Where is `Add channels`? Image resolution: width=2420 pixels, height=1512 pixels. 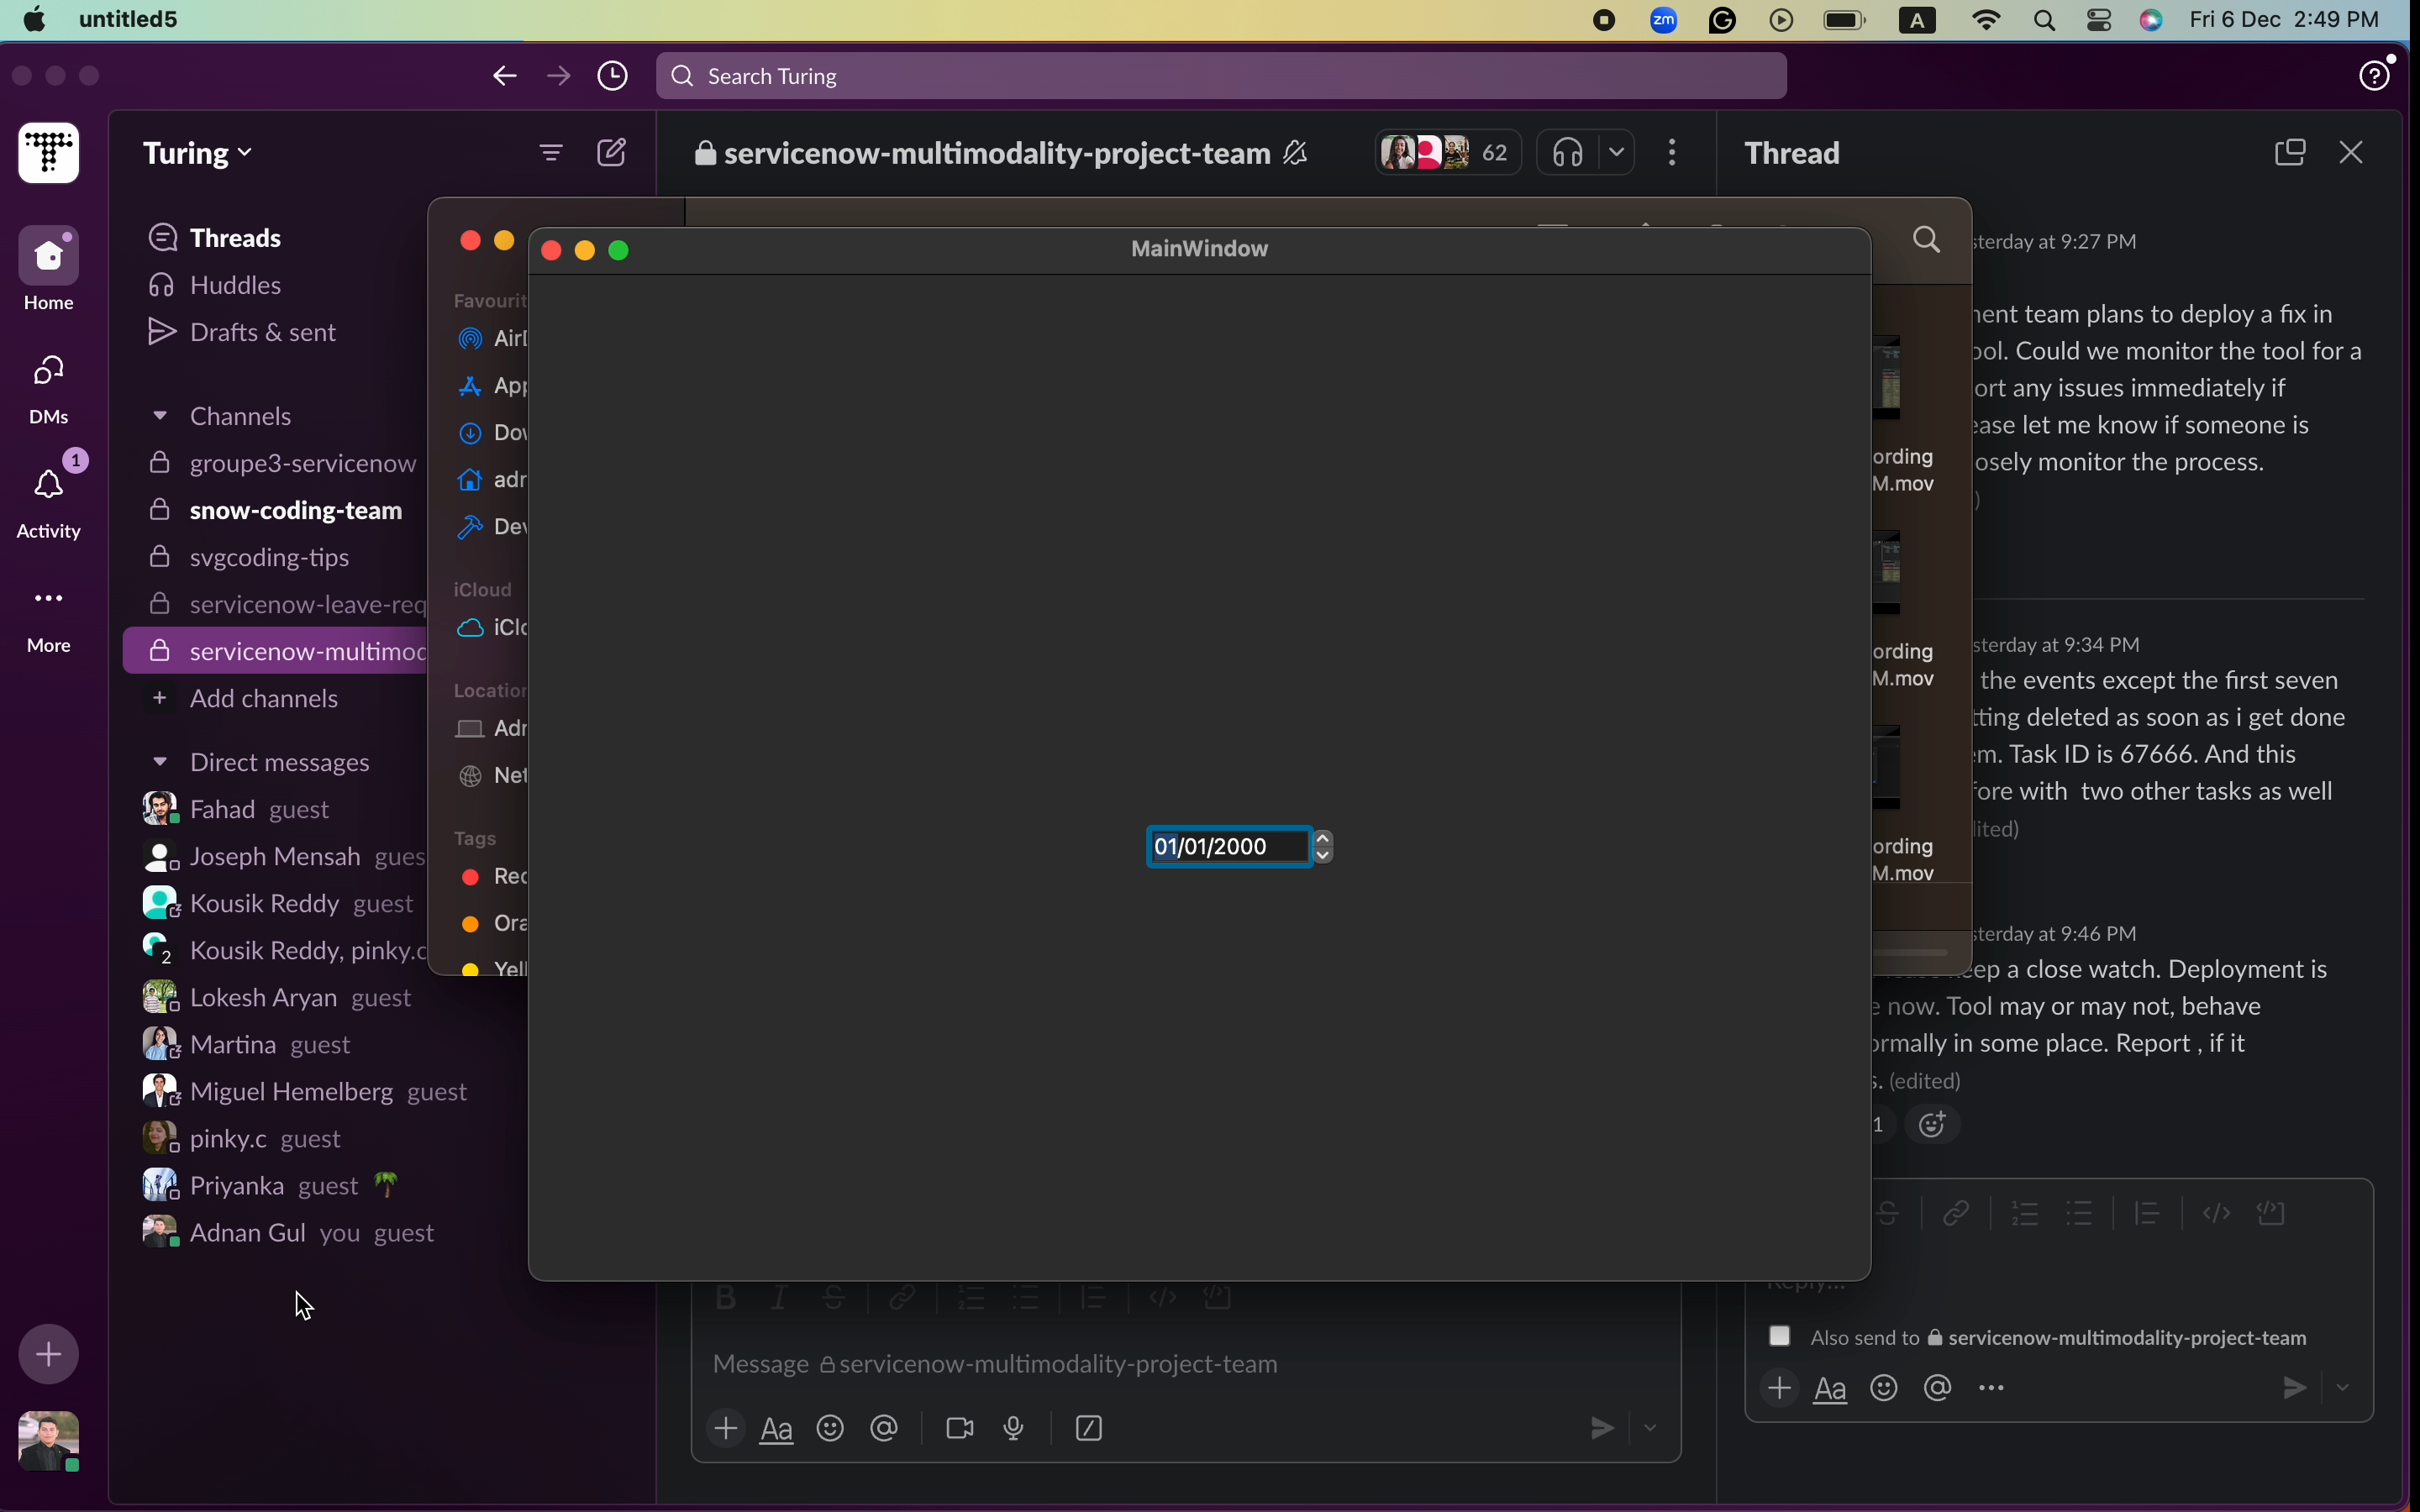 Add channels is located at coordinates (247, 699).